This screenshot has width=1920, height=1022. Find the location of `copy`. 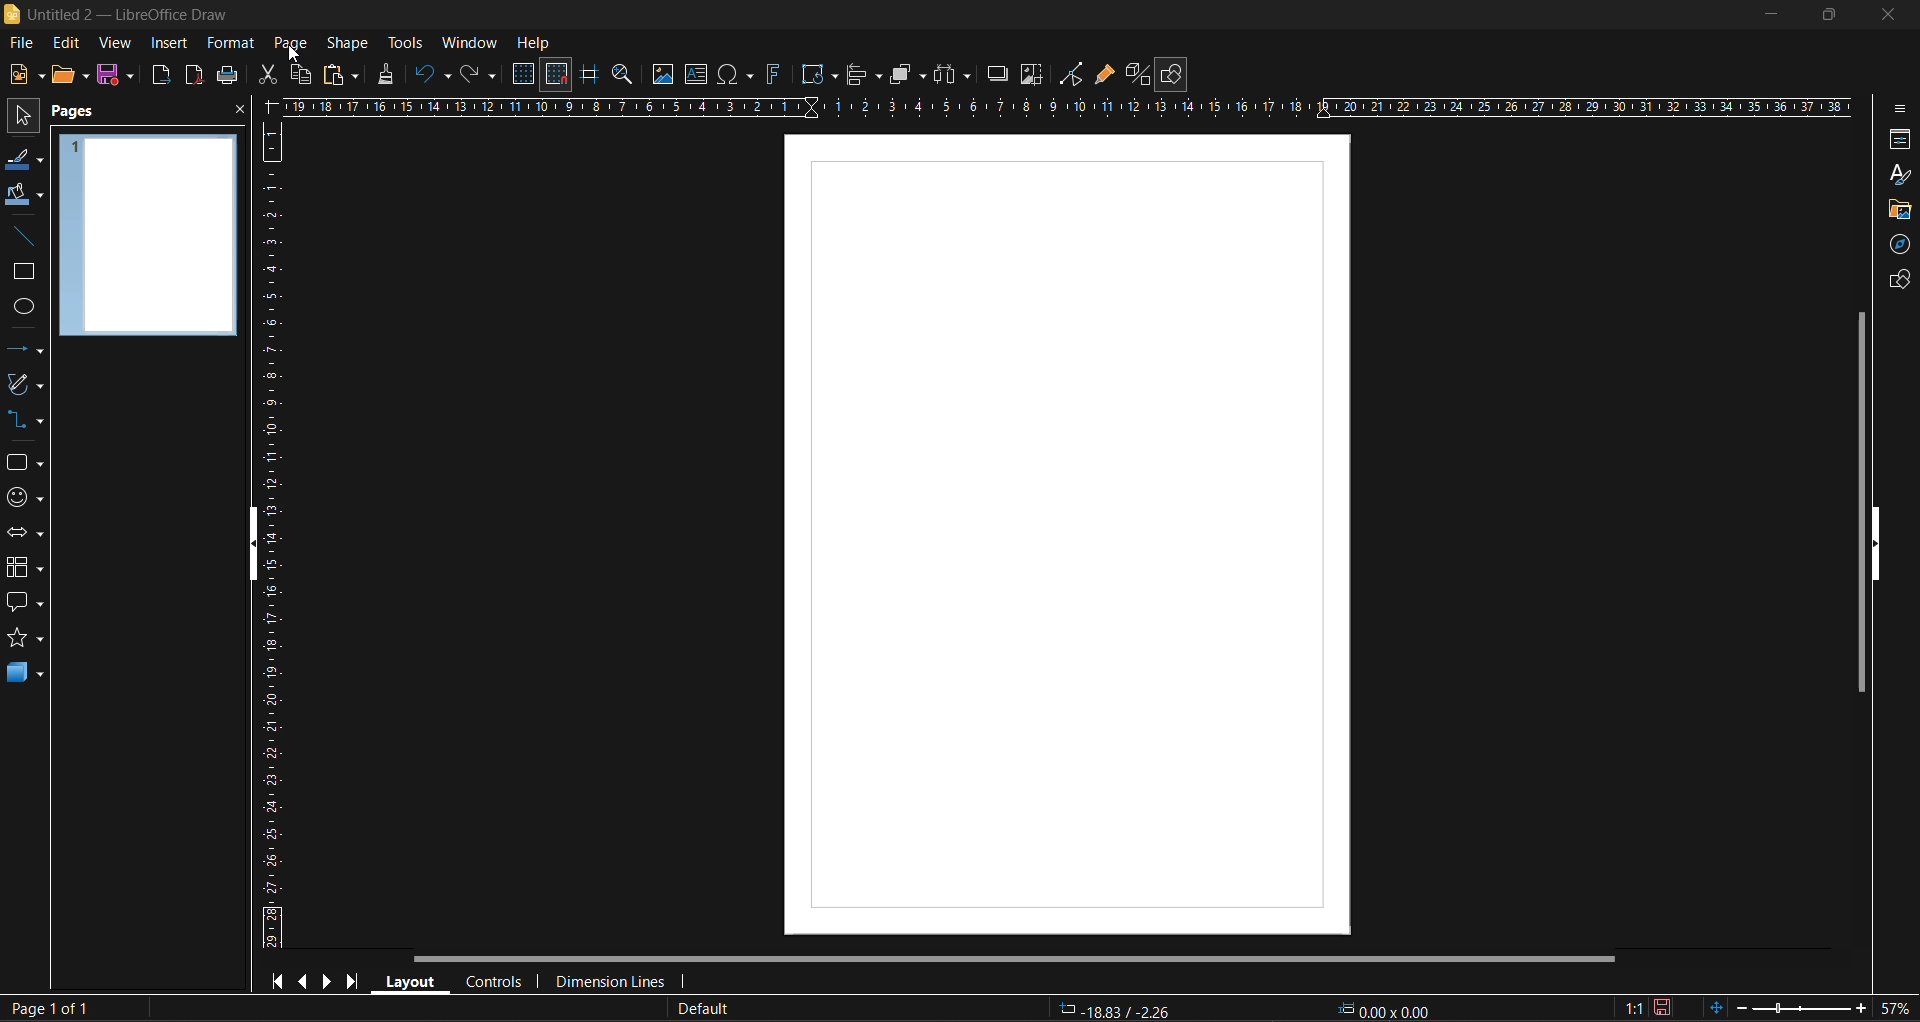

copy is located at coordinates (300, 75).